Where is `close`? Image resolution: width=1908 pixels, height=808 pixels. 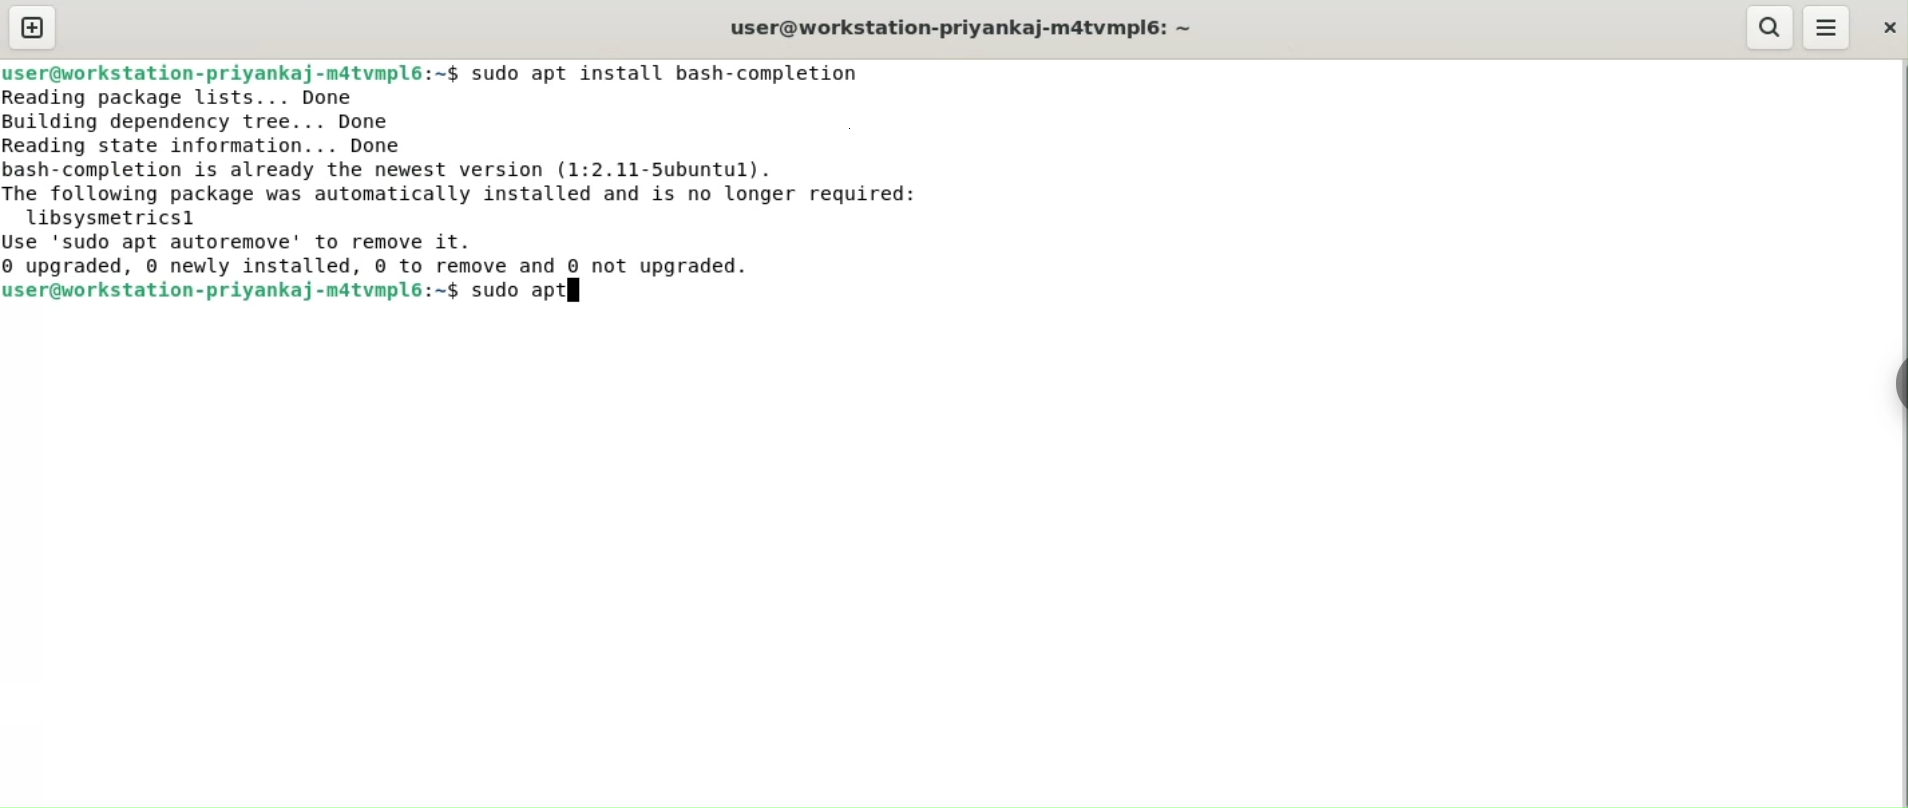 close is located at coordinates (1885, 31).